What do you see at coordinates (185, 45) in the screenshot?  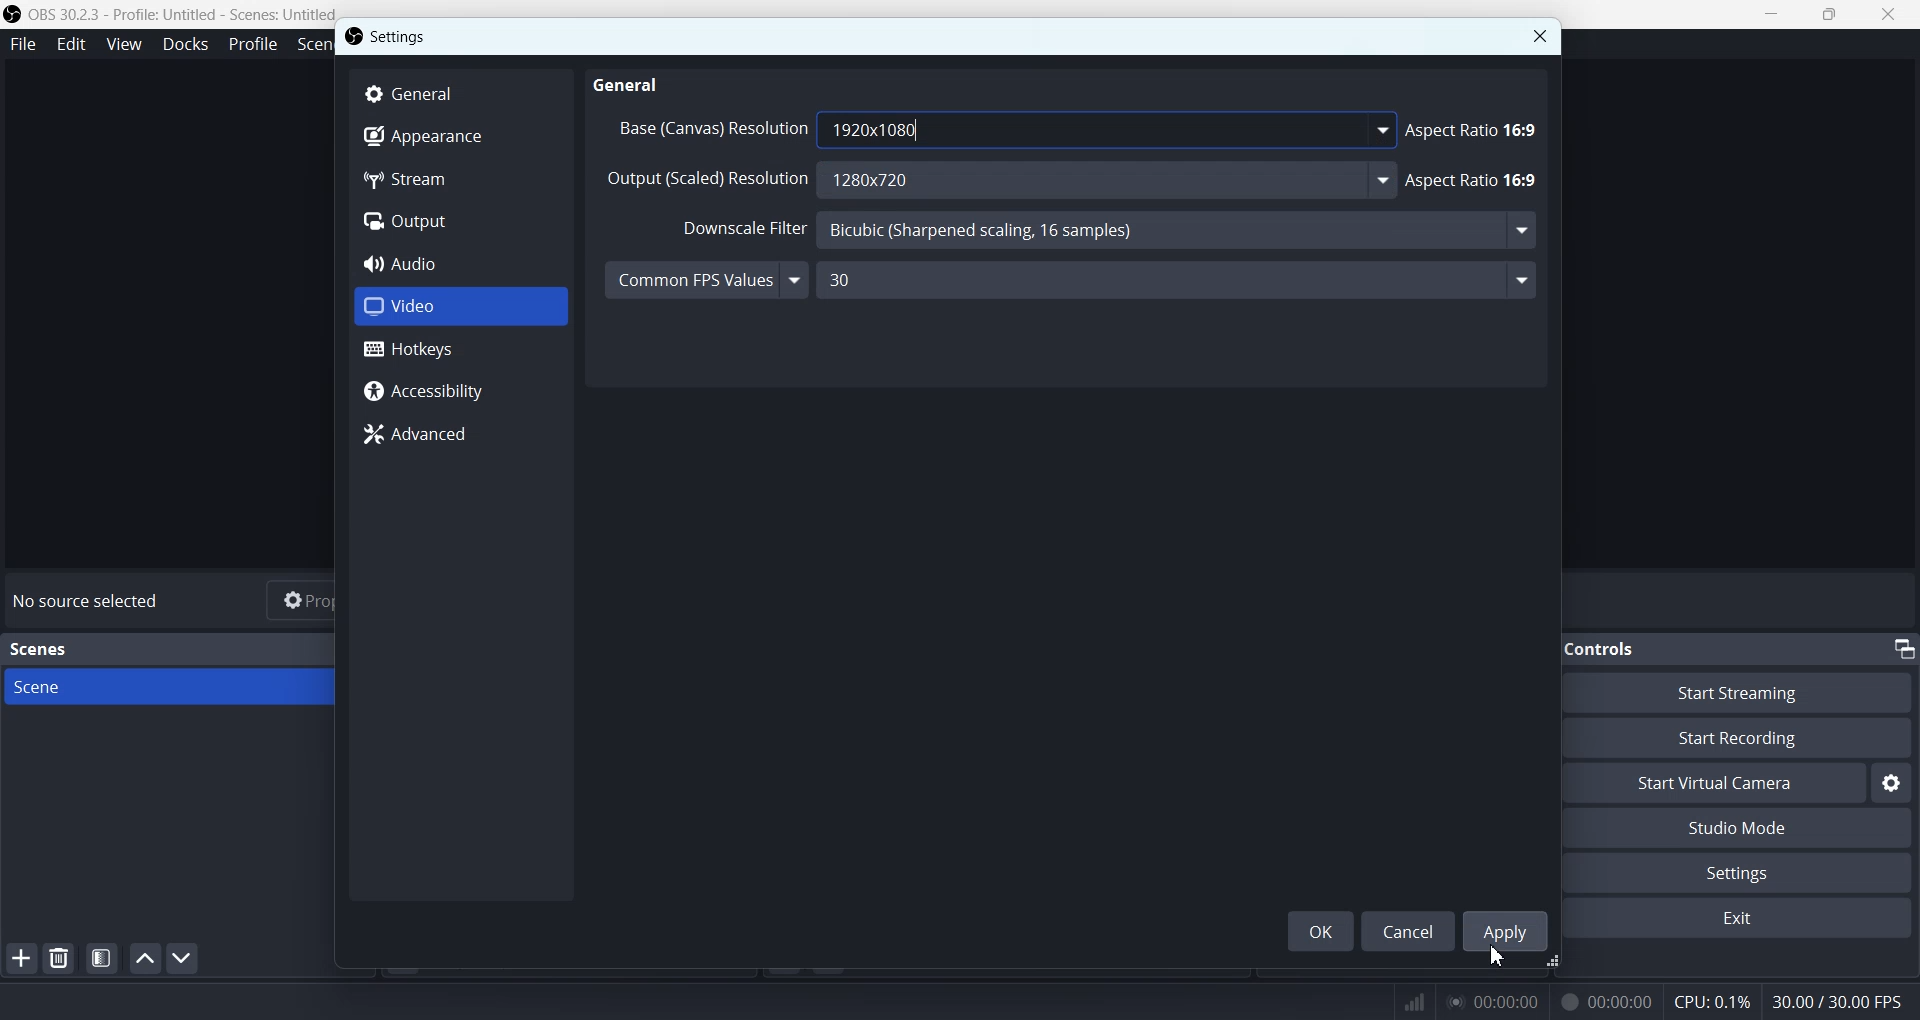 I see `Docks` at bounding box center [185, 45].